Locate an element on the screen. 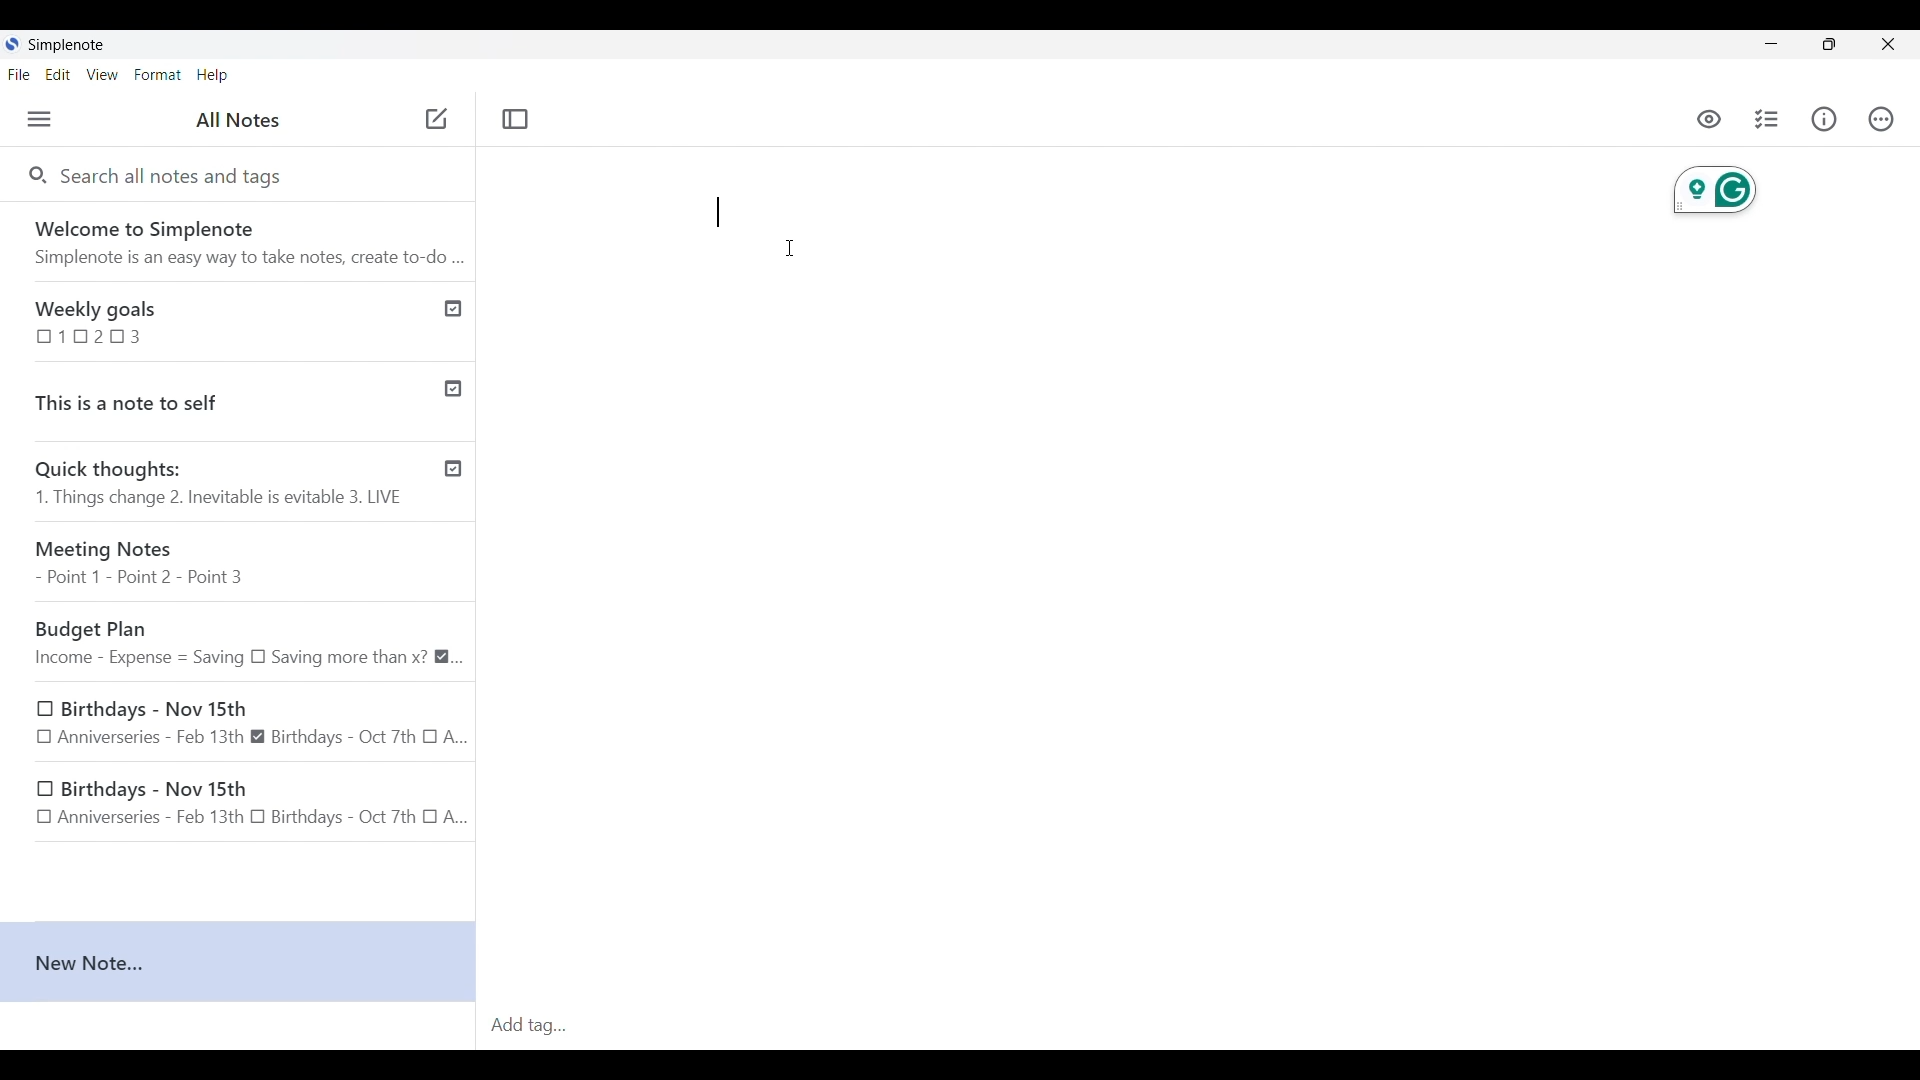 The image size is (1920, 1080). Budget Plan is located at coordinates (248, 643).